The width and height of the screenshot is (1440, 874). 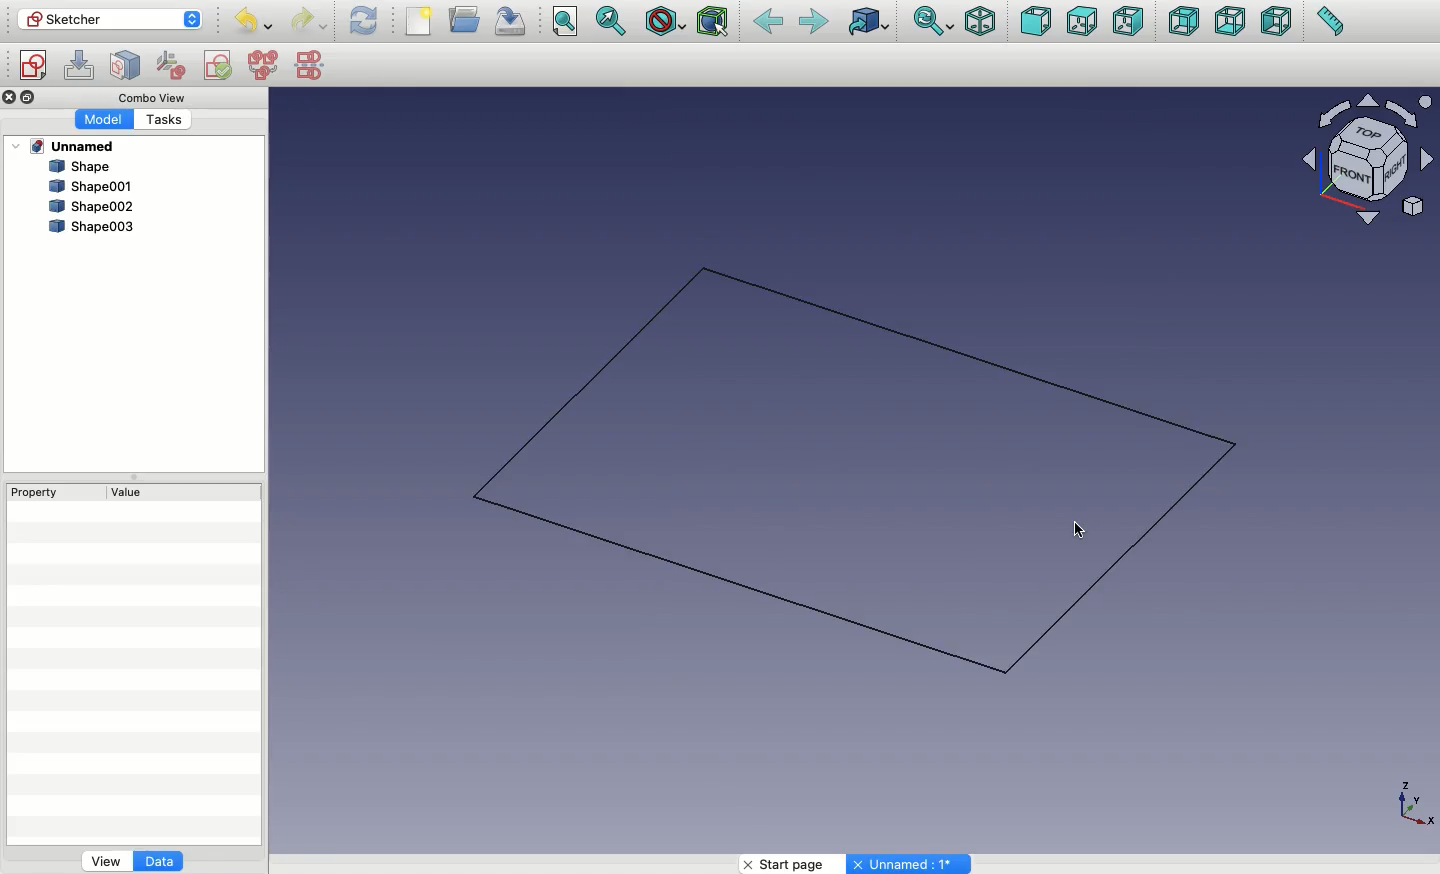 I want to click on Shape002, so click(x=86, y=208).